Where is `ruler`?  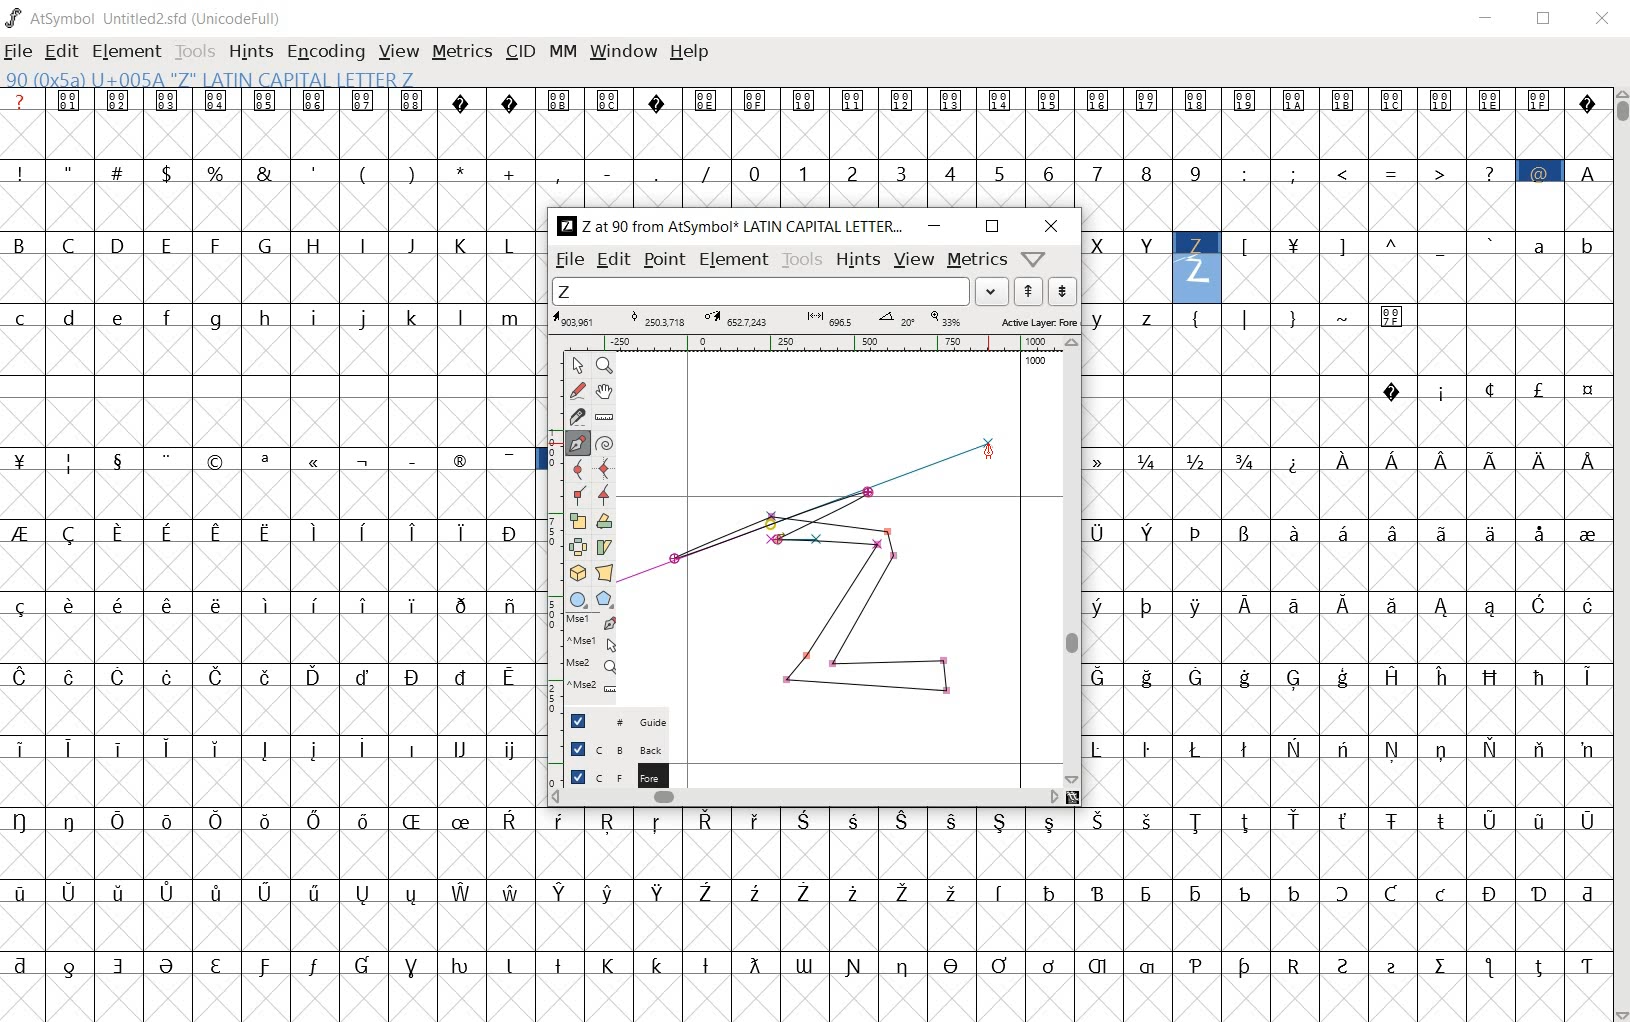 ruler is located at coordinates (829, 342).